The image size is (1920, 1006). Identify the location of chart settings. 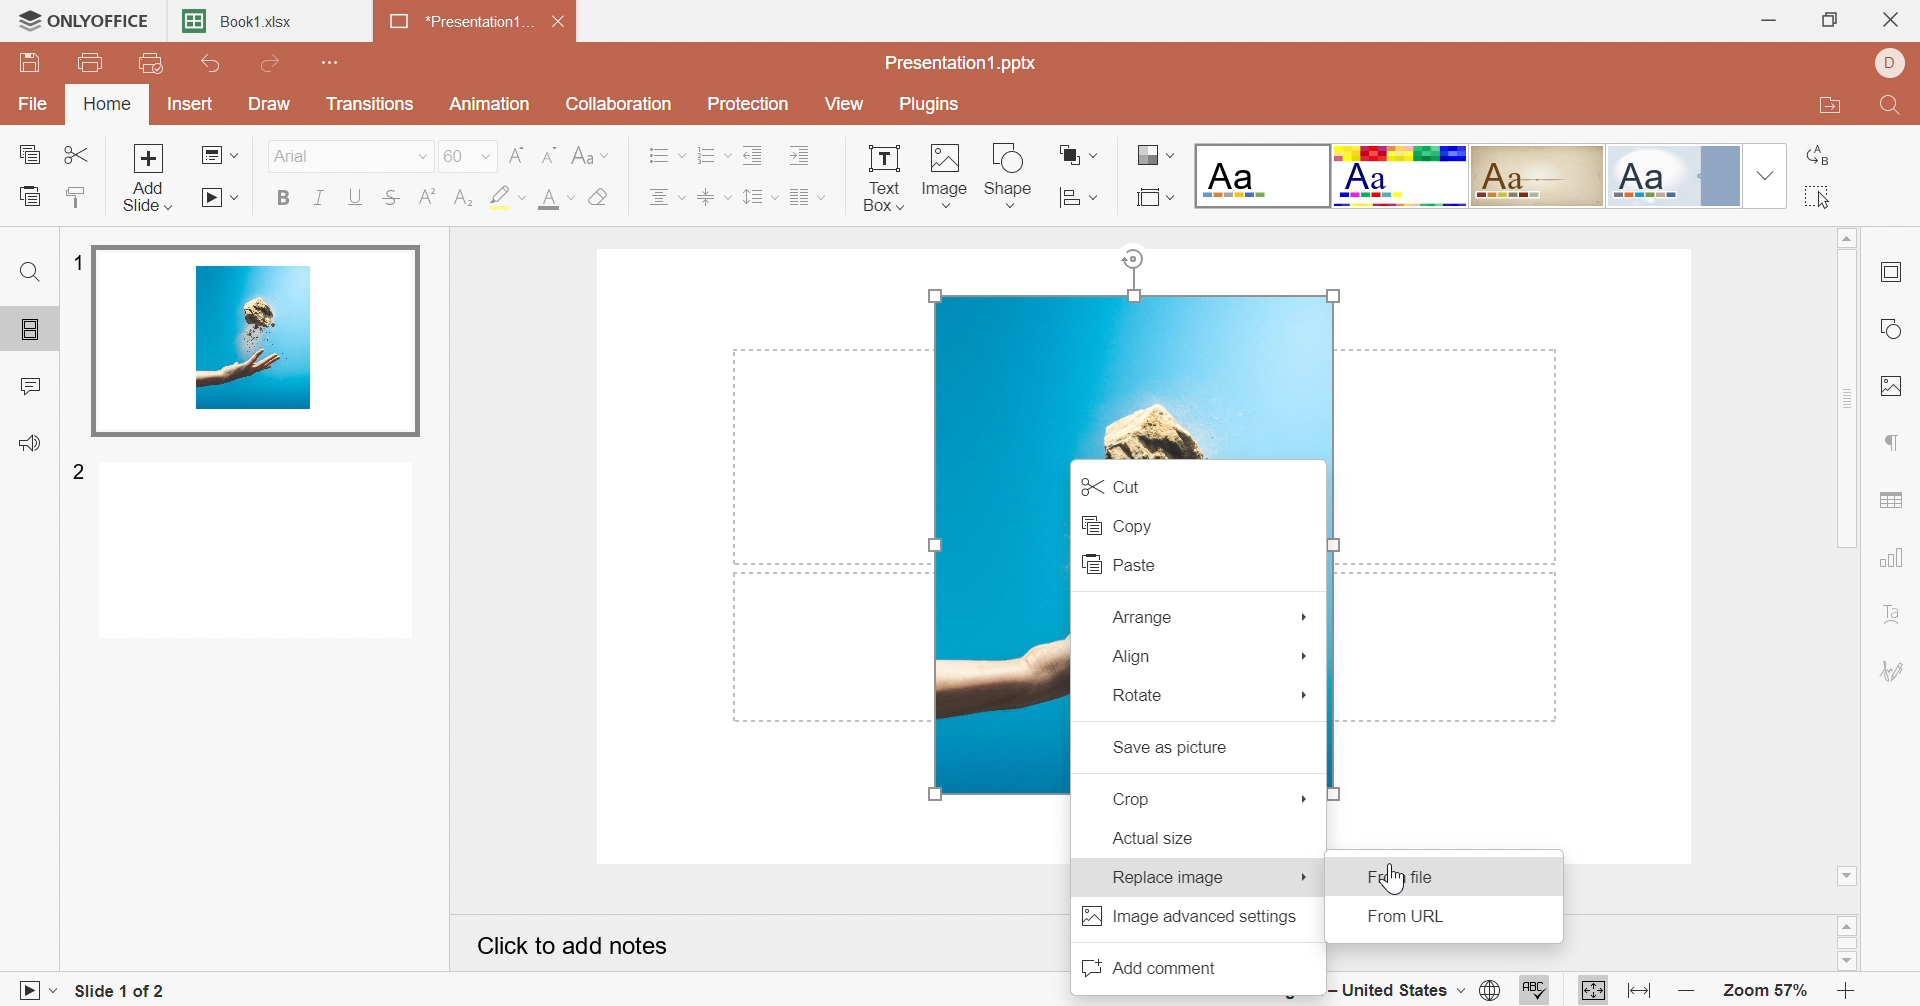
(1896, 555).